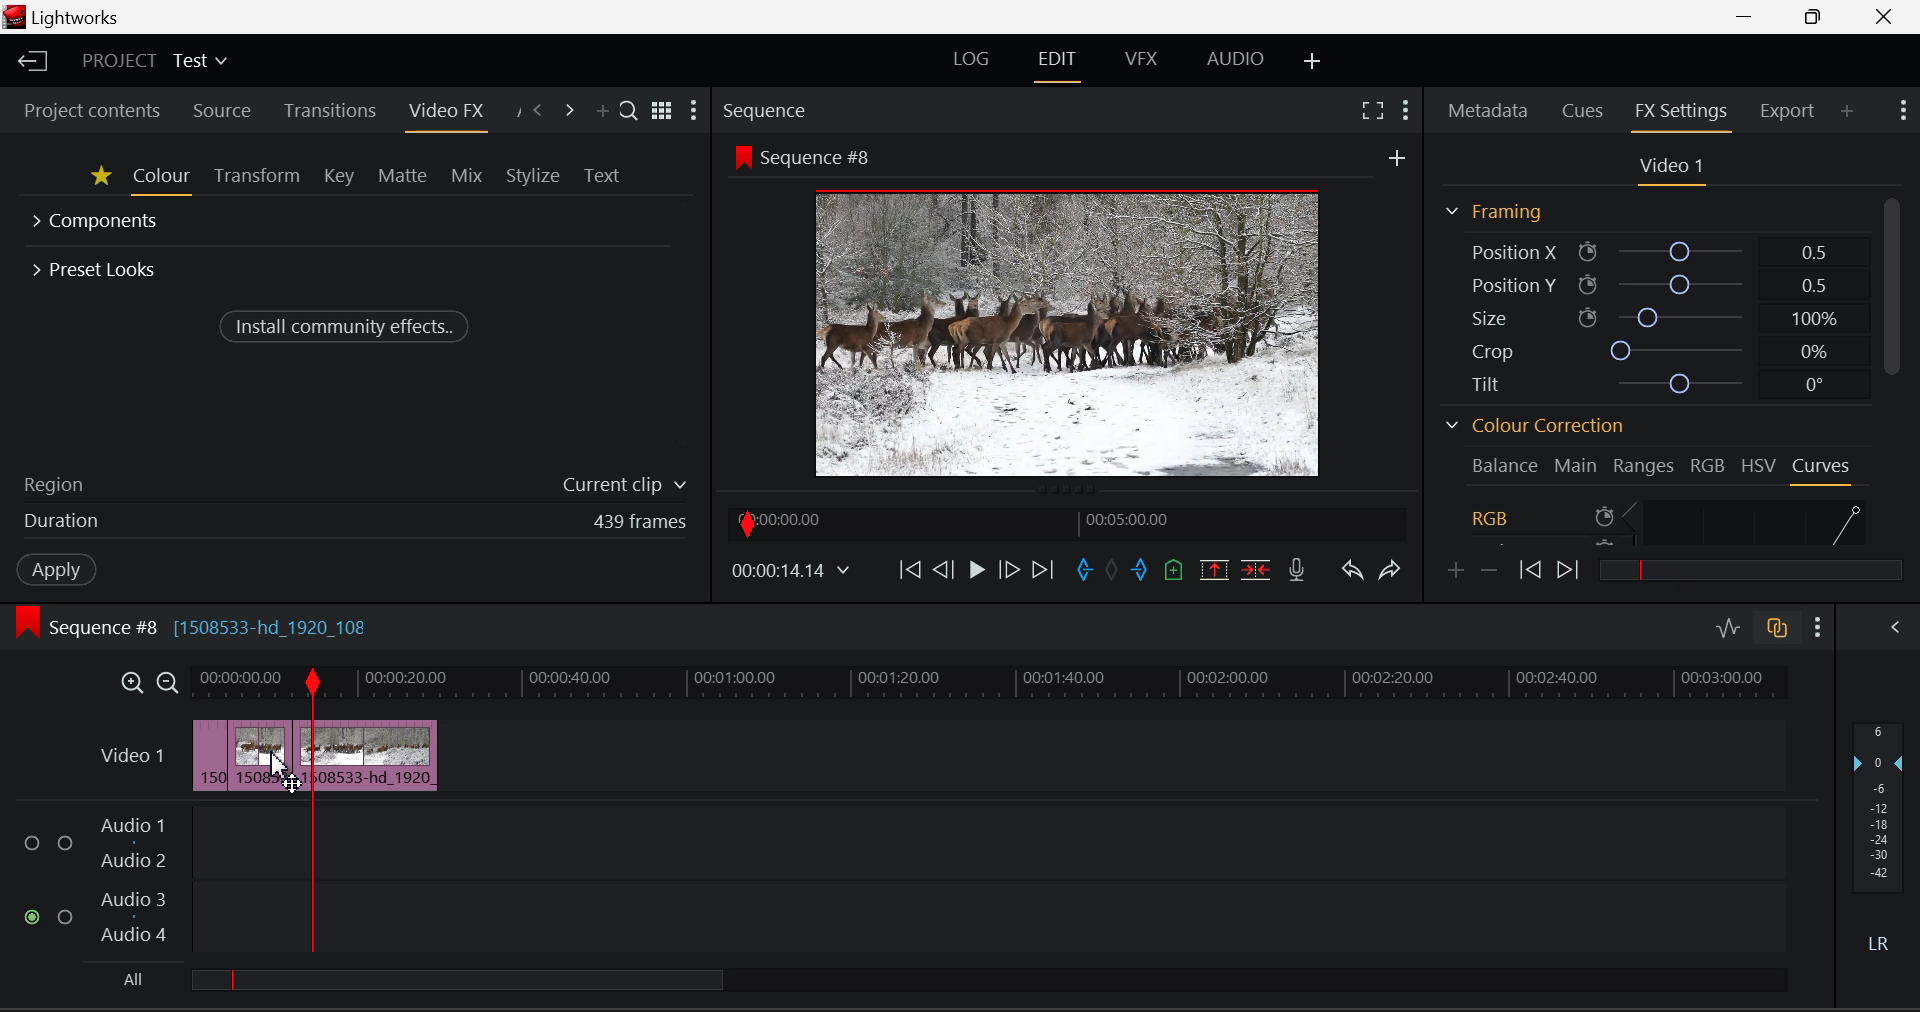 The height and width of the screenshot is (1012, 1920). What do you see at coordinates (1666, 168) in the screenshot?
I see `Video Settings` at bounding box center [1666, 168].